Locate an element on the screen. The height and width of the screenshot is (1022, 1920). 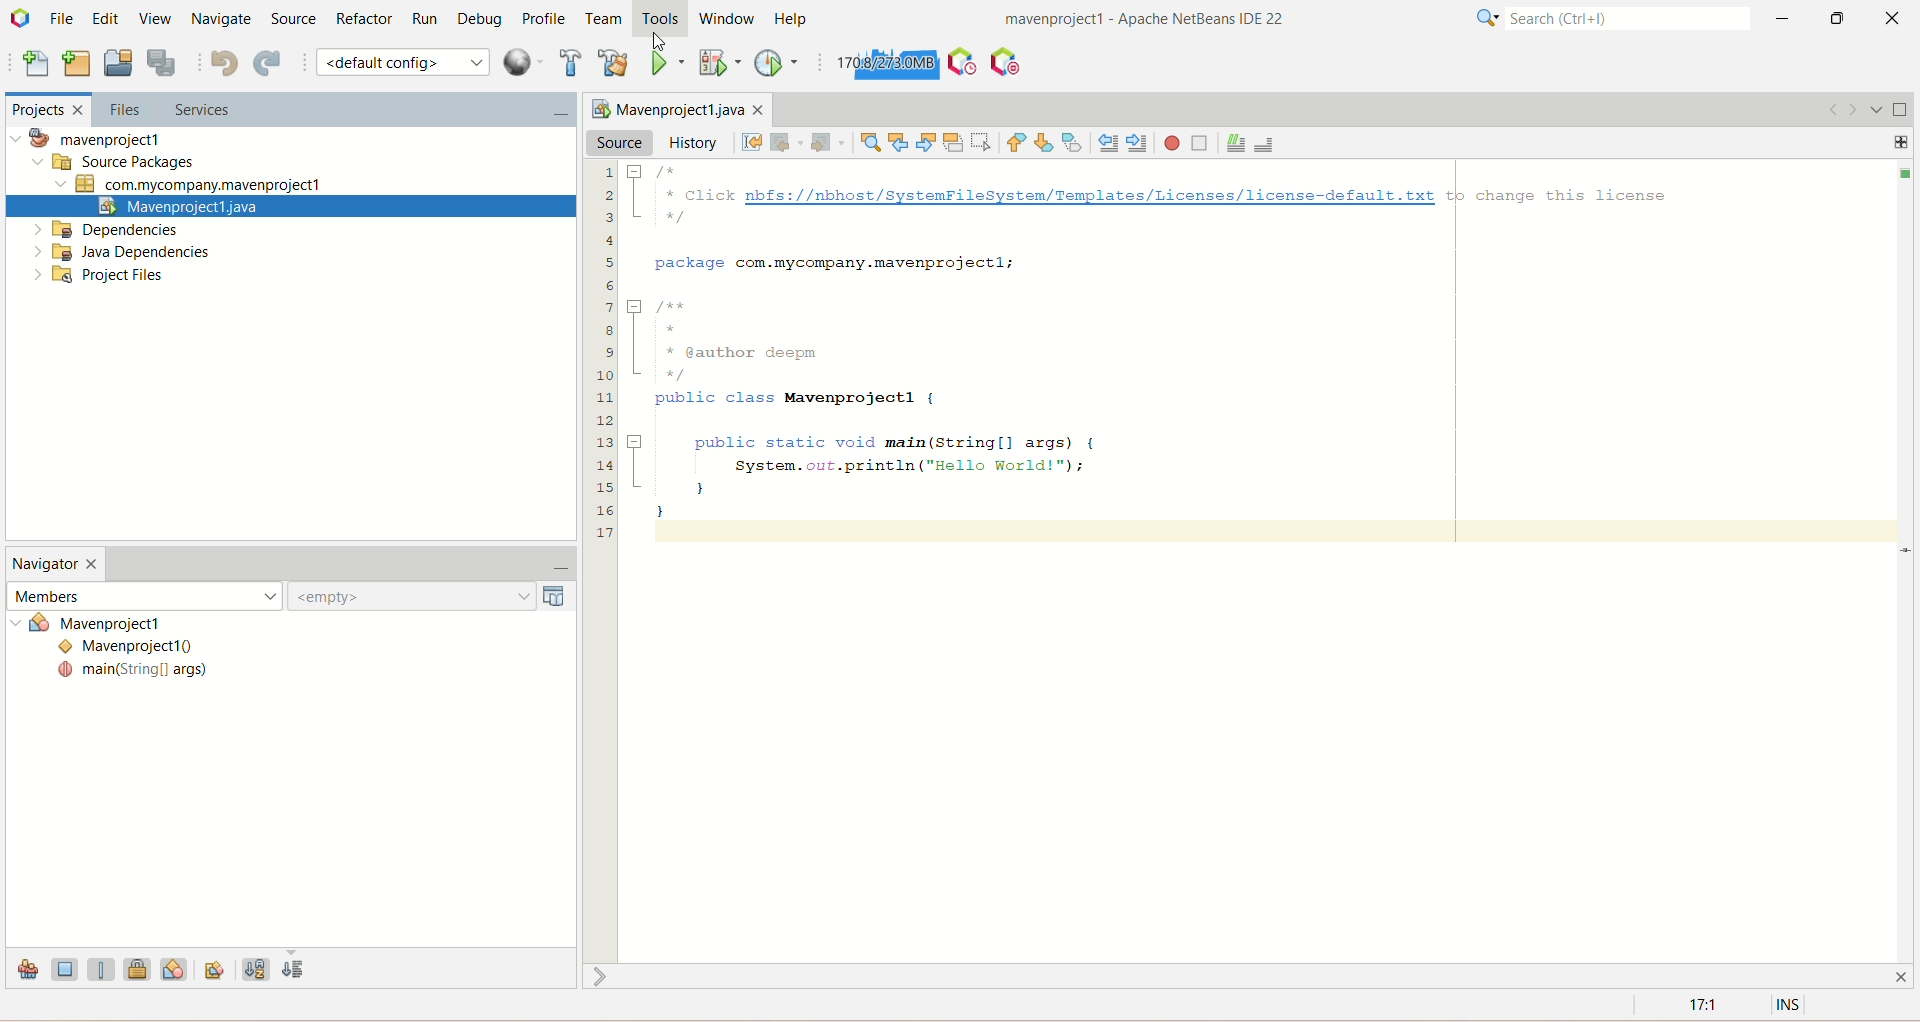
lines of code is located at coordinates (604, 350).